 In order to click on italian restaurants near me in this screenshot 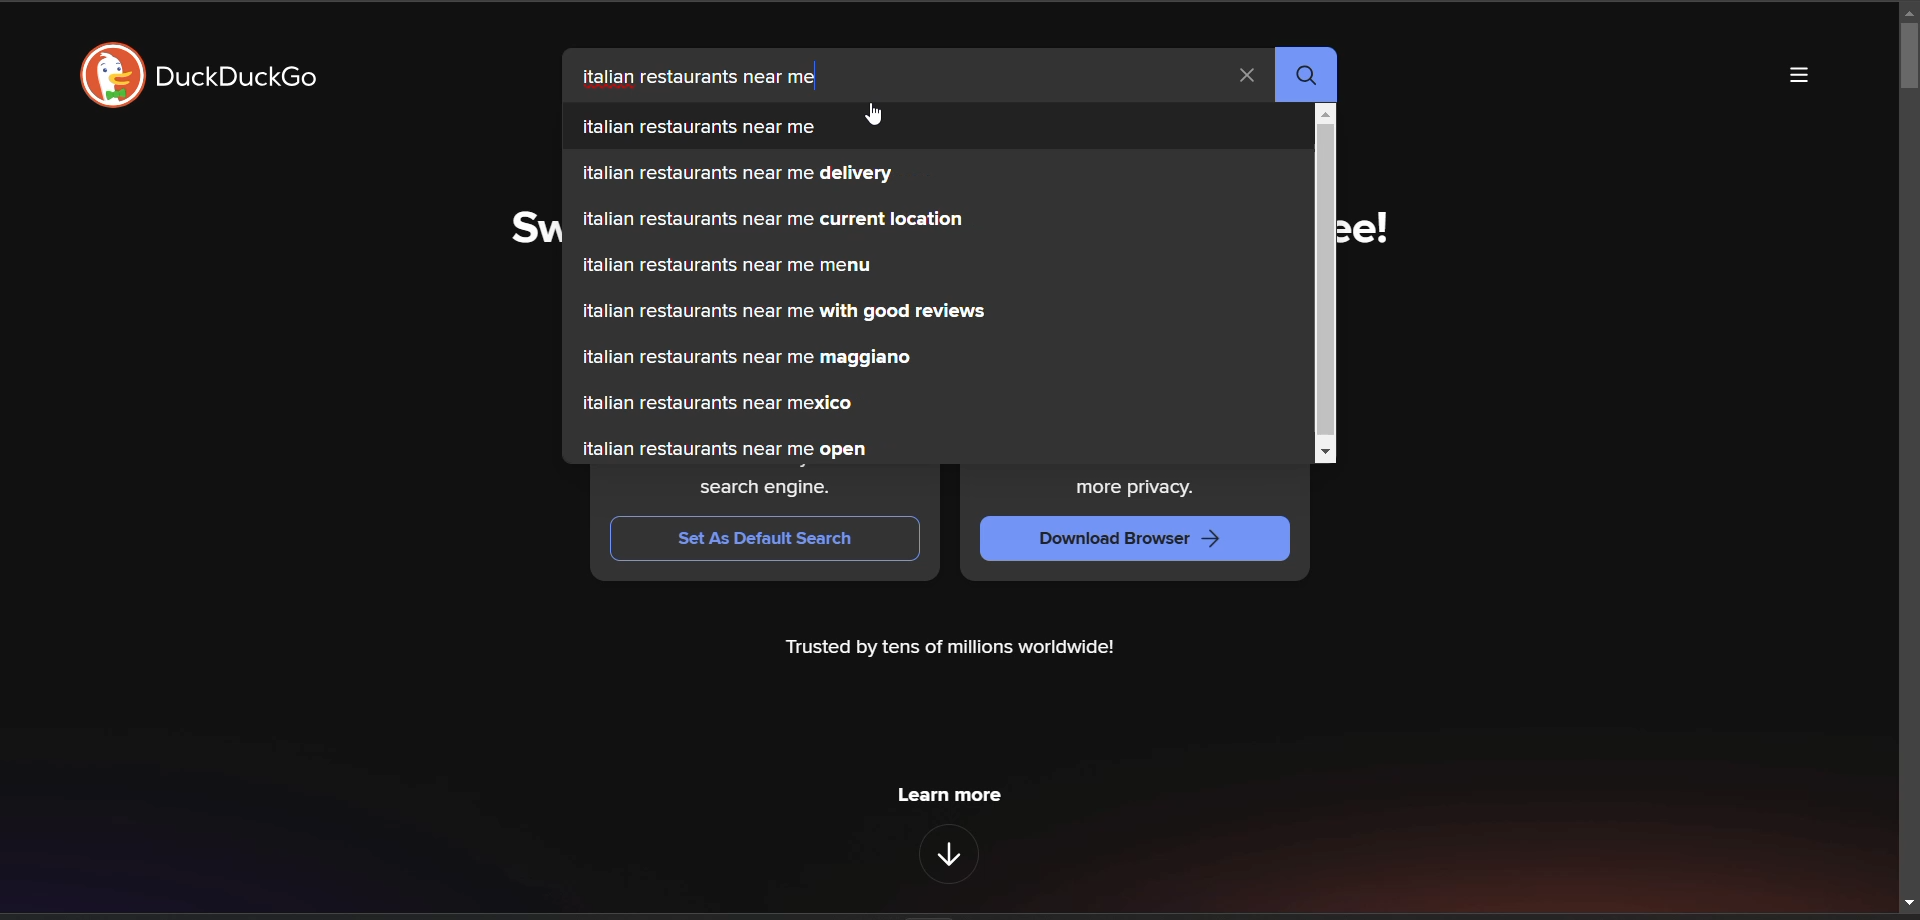, I will do `click(937, 126)`.